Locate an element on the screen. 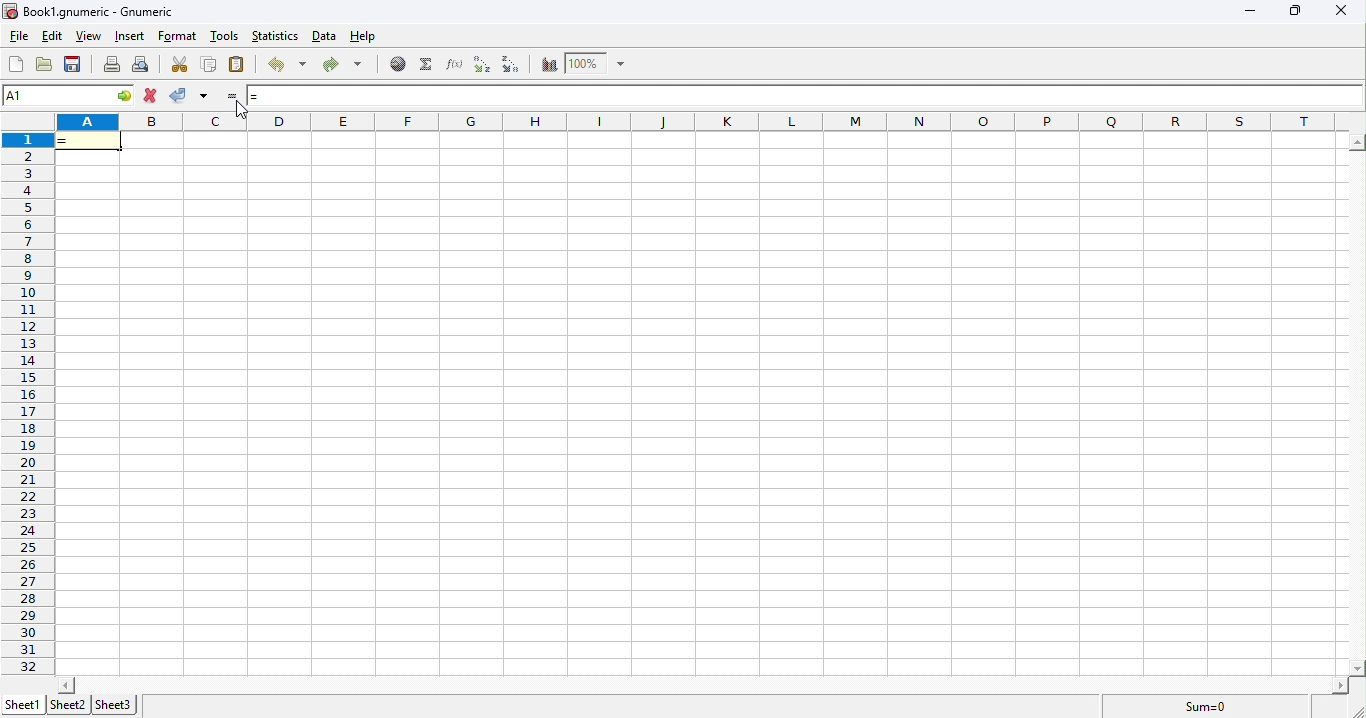  select function is located at coordinates (429, 65).